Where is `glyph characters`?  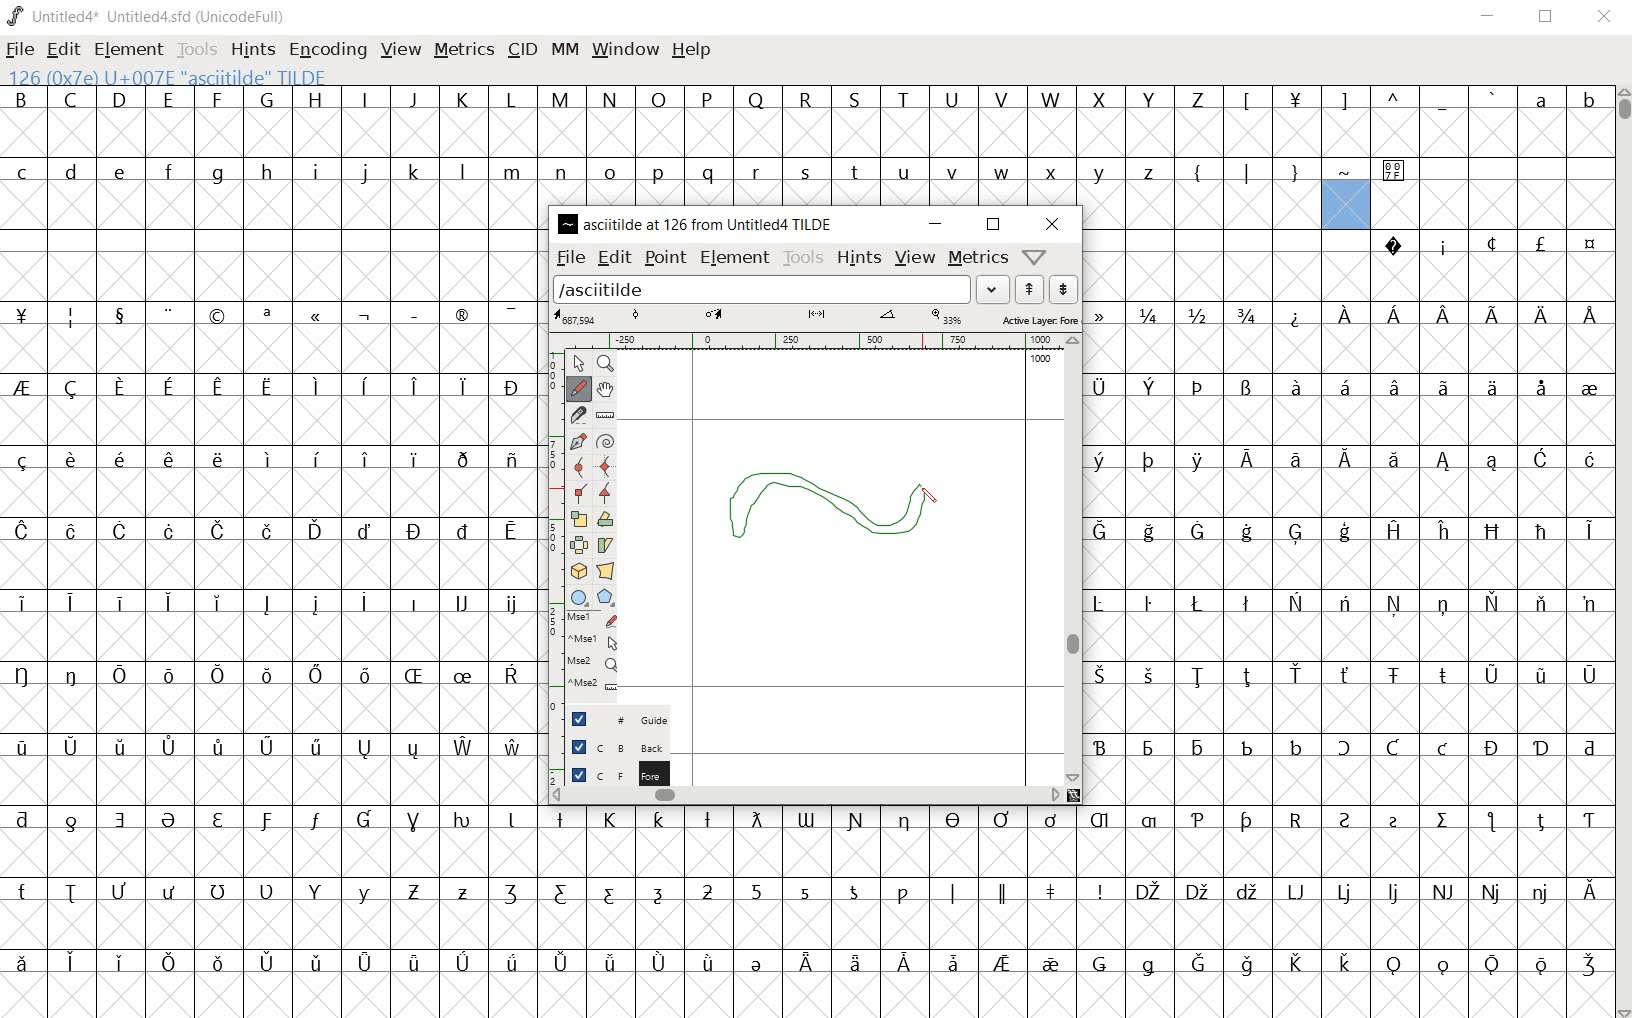
glyph characters is located at coordinates (1076, 911).